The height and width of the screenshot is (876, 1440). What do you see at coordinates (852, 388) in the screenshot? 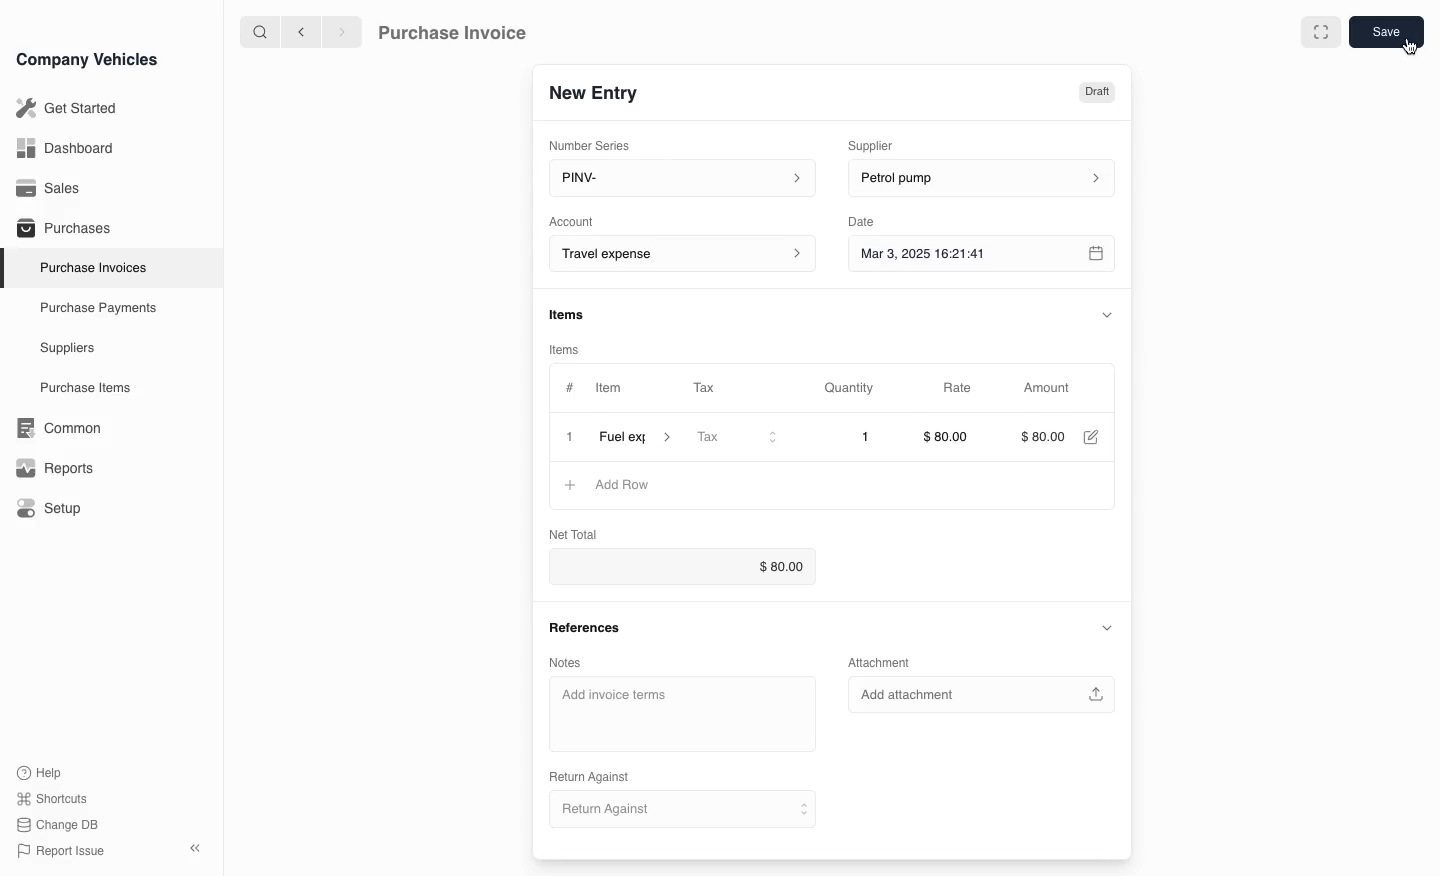
I see `Quantity` at bounding box center [852, 388].